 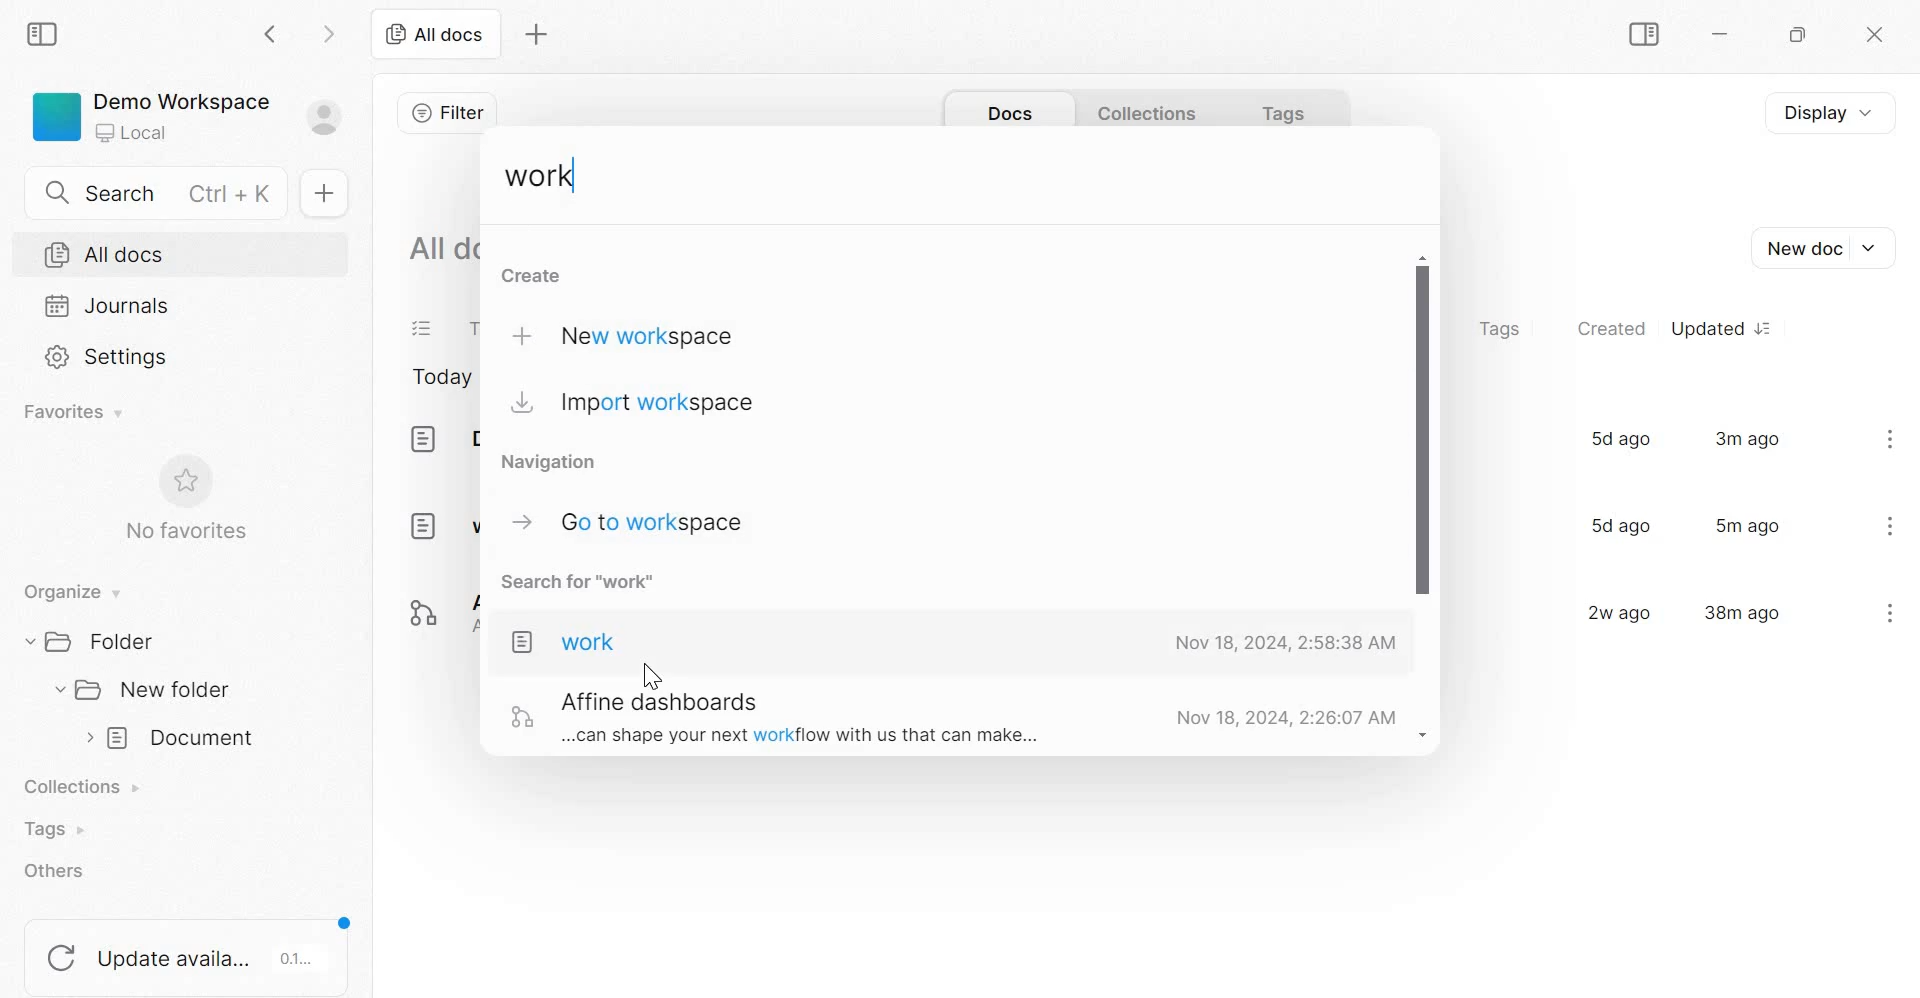 I want to click on Favorites, so click(x=75, y=412).